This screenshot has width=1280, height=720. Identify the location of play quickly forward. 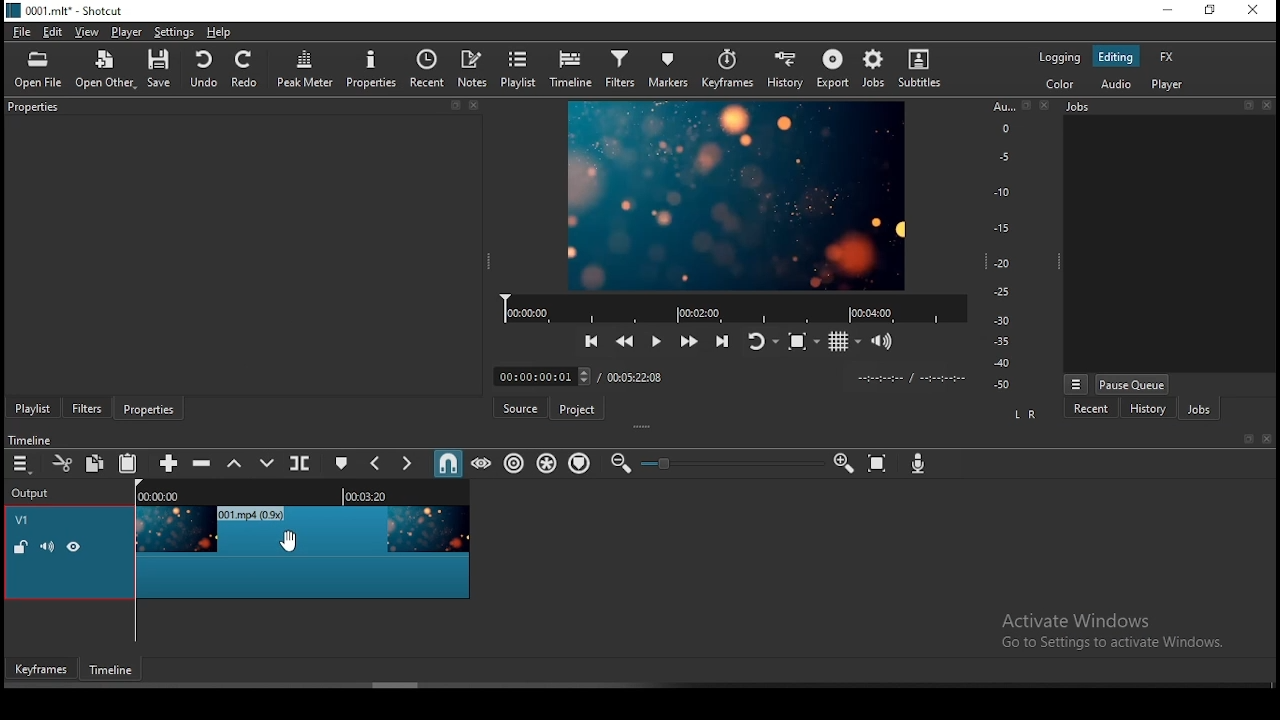
(691, 341).